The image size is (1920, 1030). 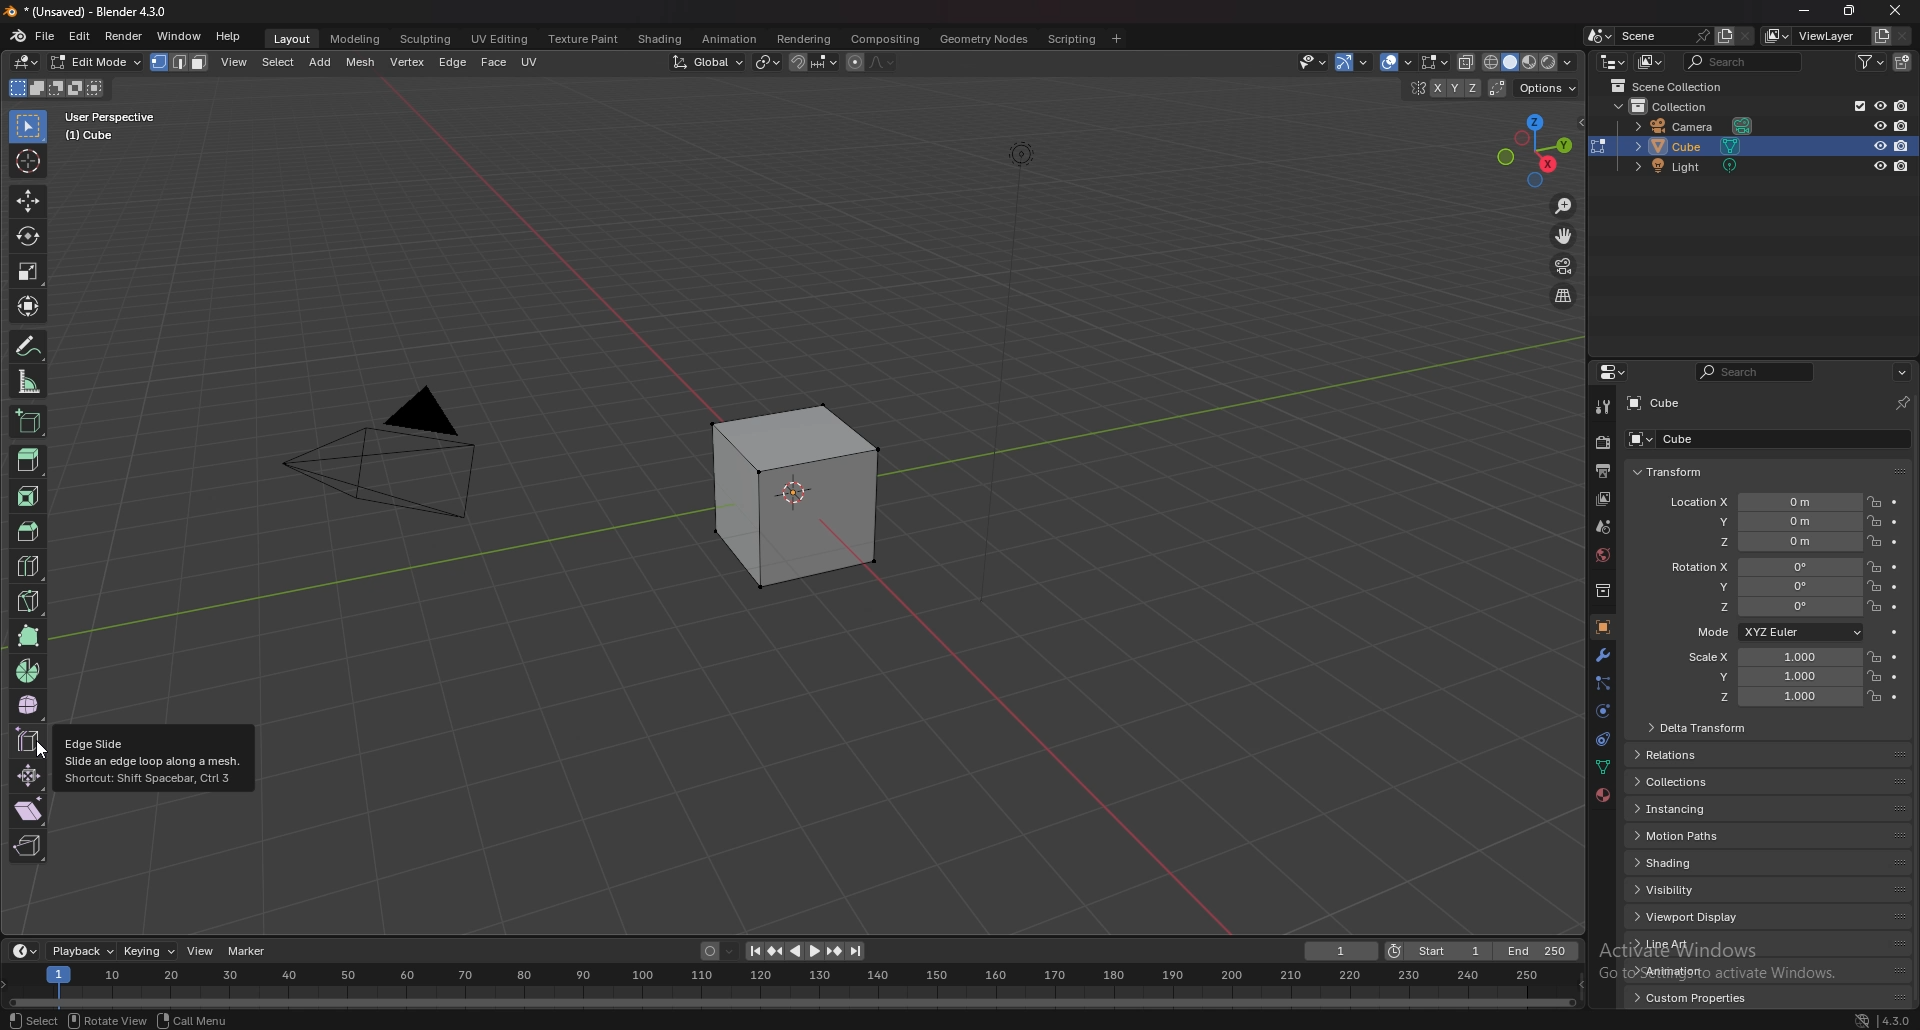 What do you see at coordinates (1804, 11) in the screenshot?
I see `minimize` at bounding box center [1804, 11].